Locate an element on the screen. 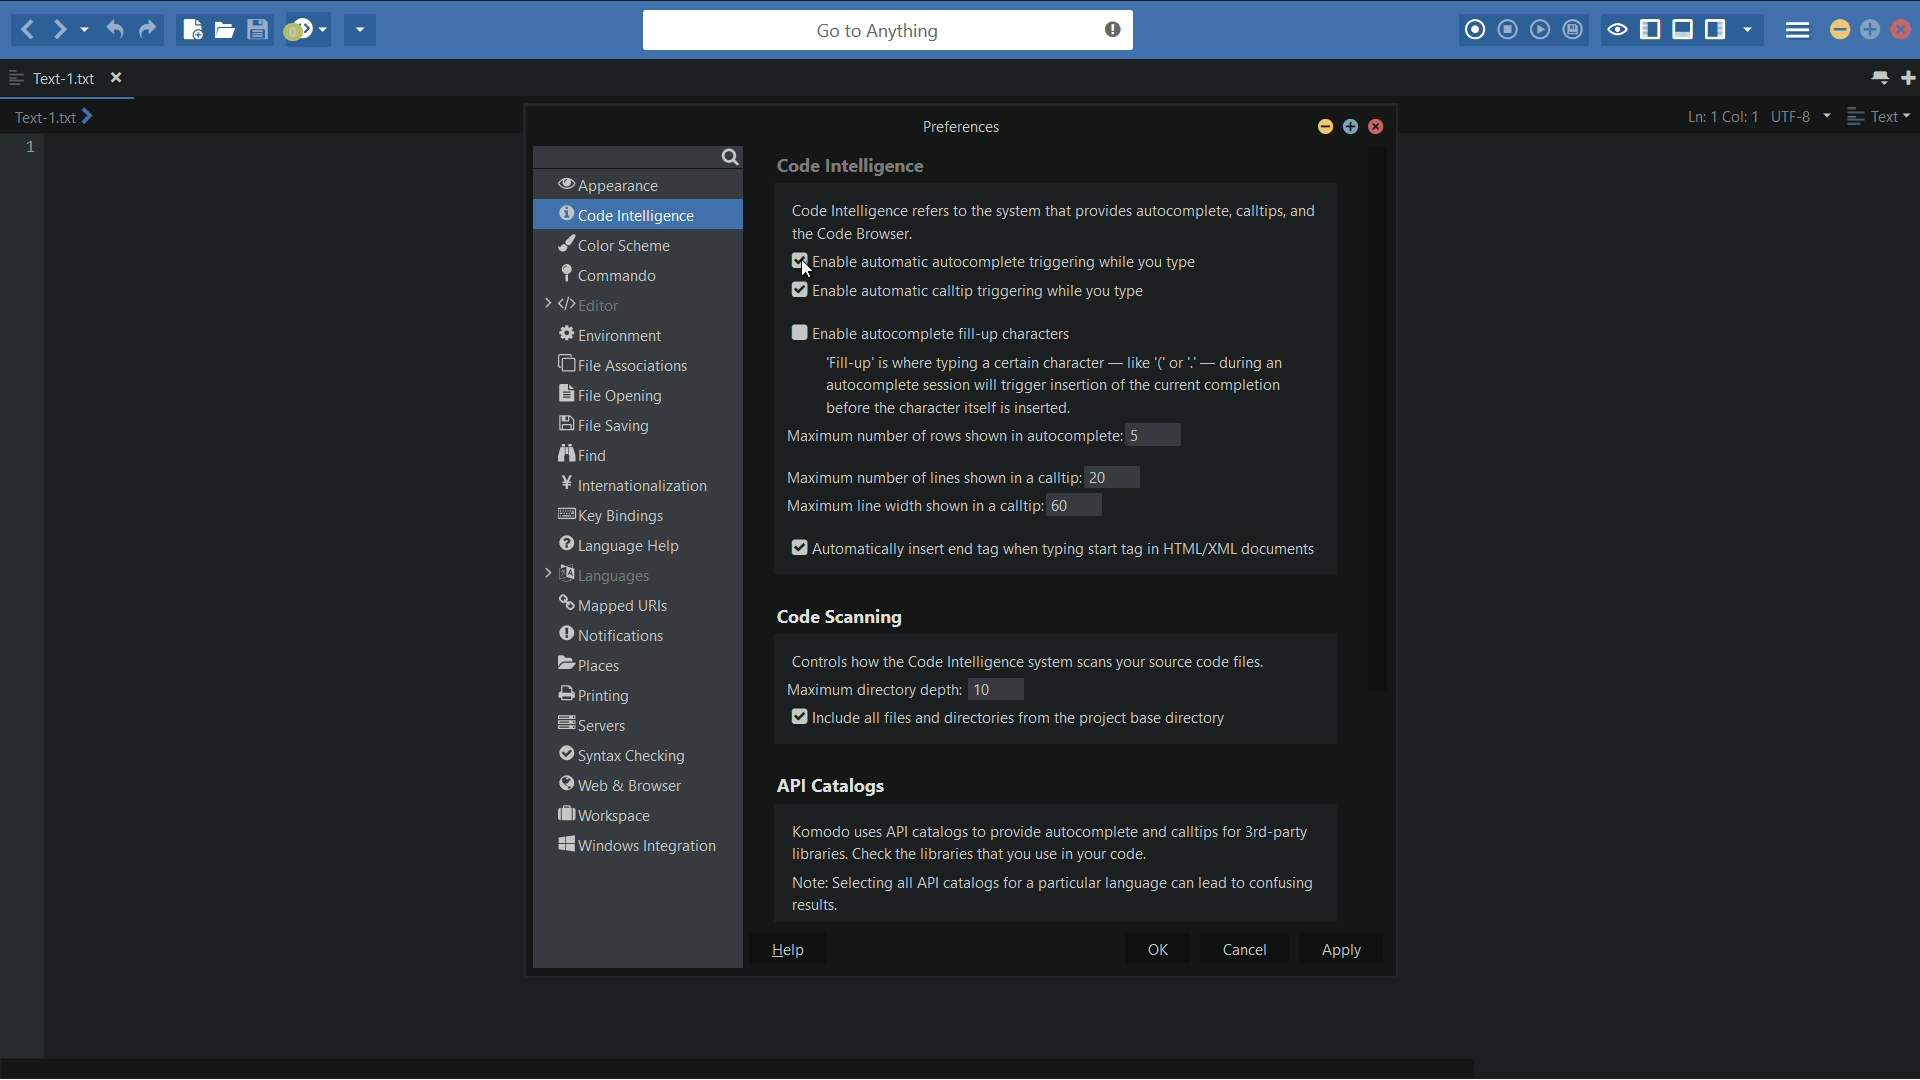 The height and width of the screenshot is (1080, 1920). color scheme is located at coordinates (613, 244).